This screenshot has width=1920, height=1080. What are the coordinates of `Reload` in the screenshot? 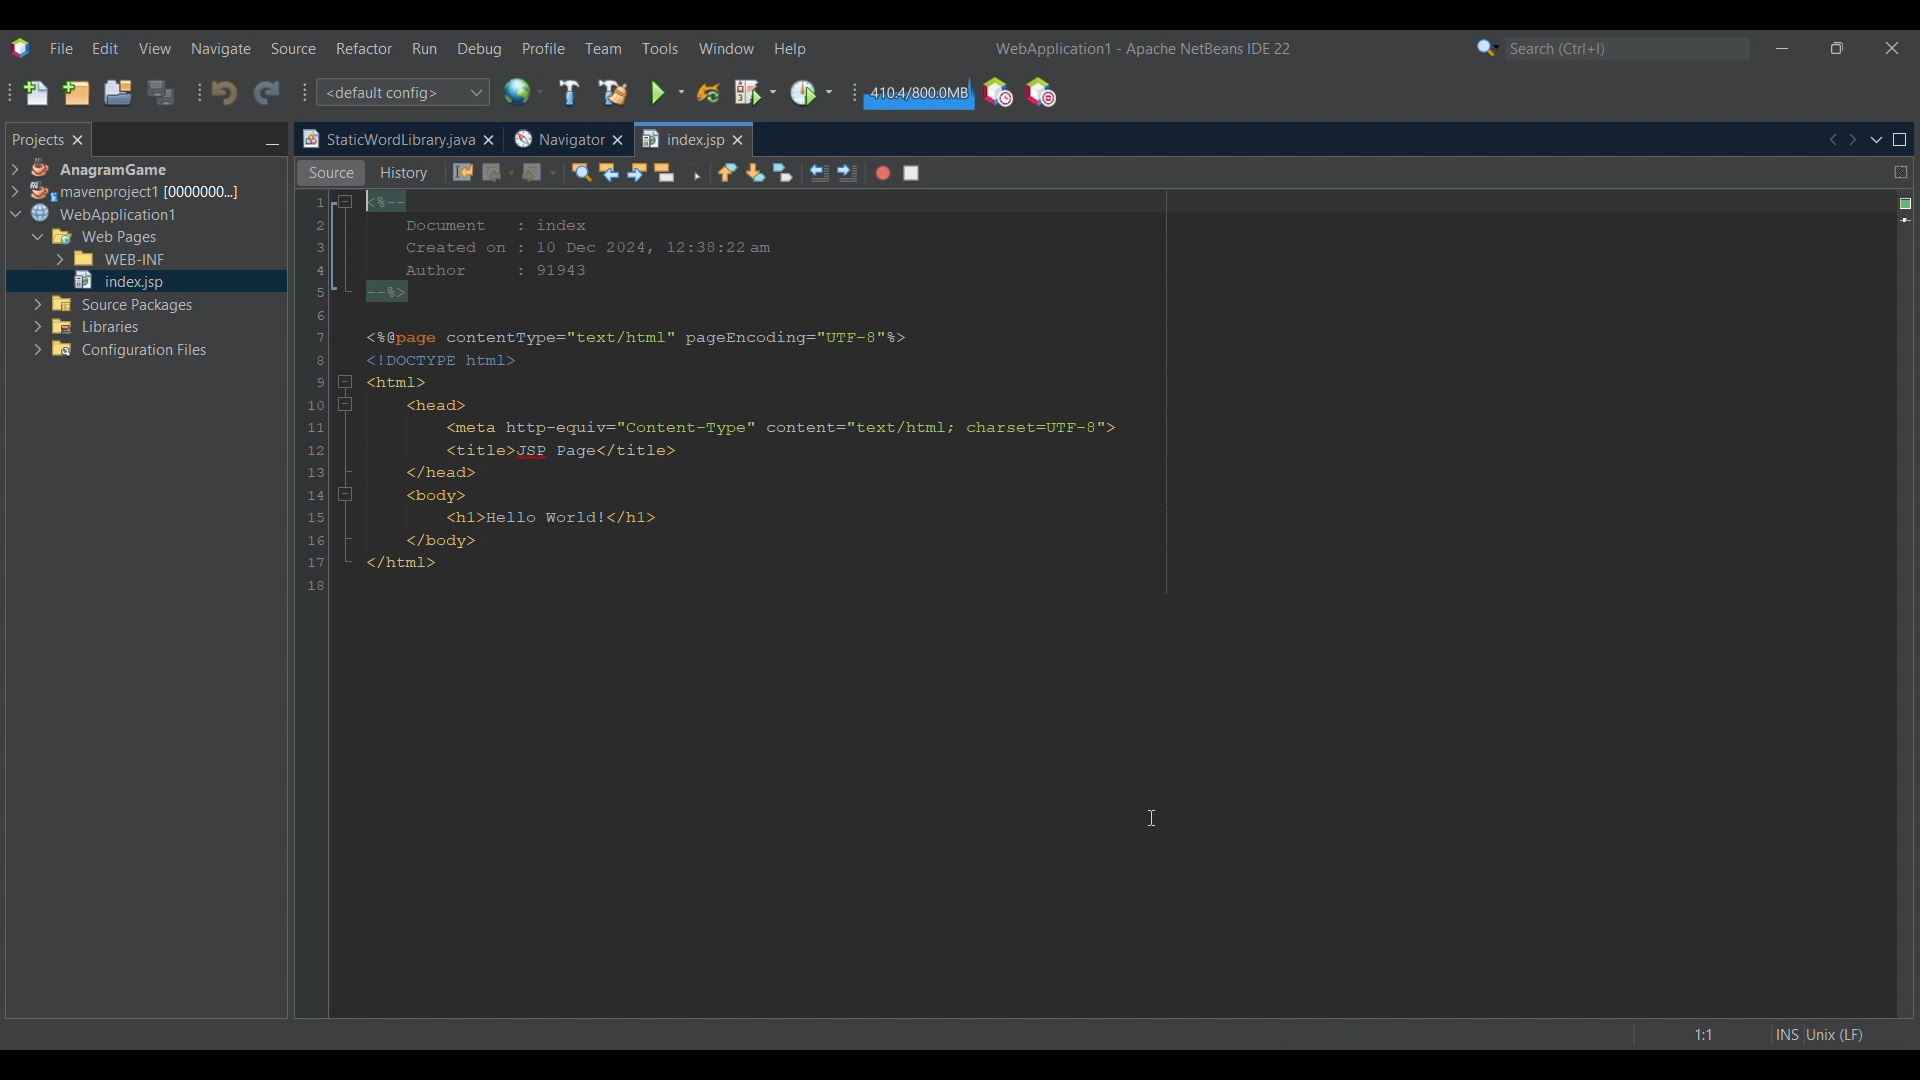 It's located at (708, 93).